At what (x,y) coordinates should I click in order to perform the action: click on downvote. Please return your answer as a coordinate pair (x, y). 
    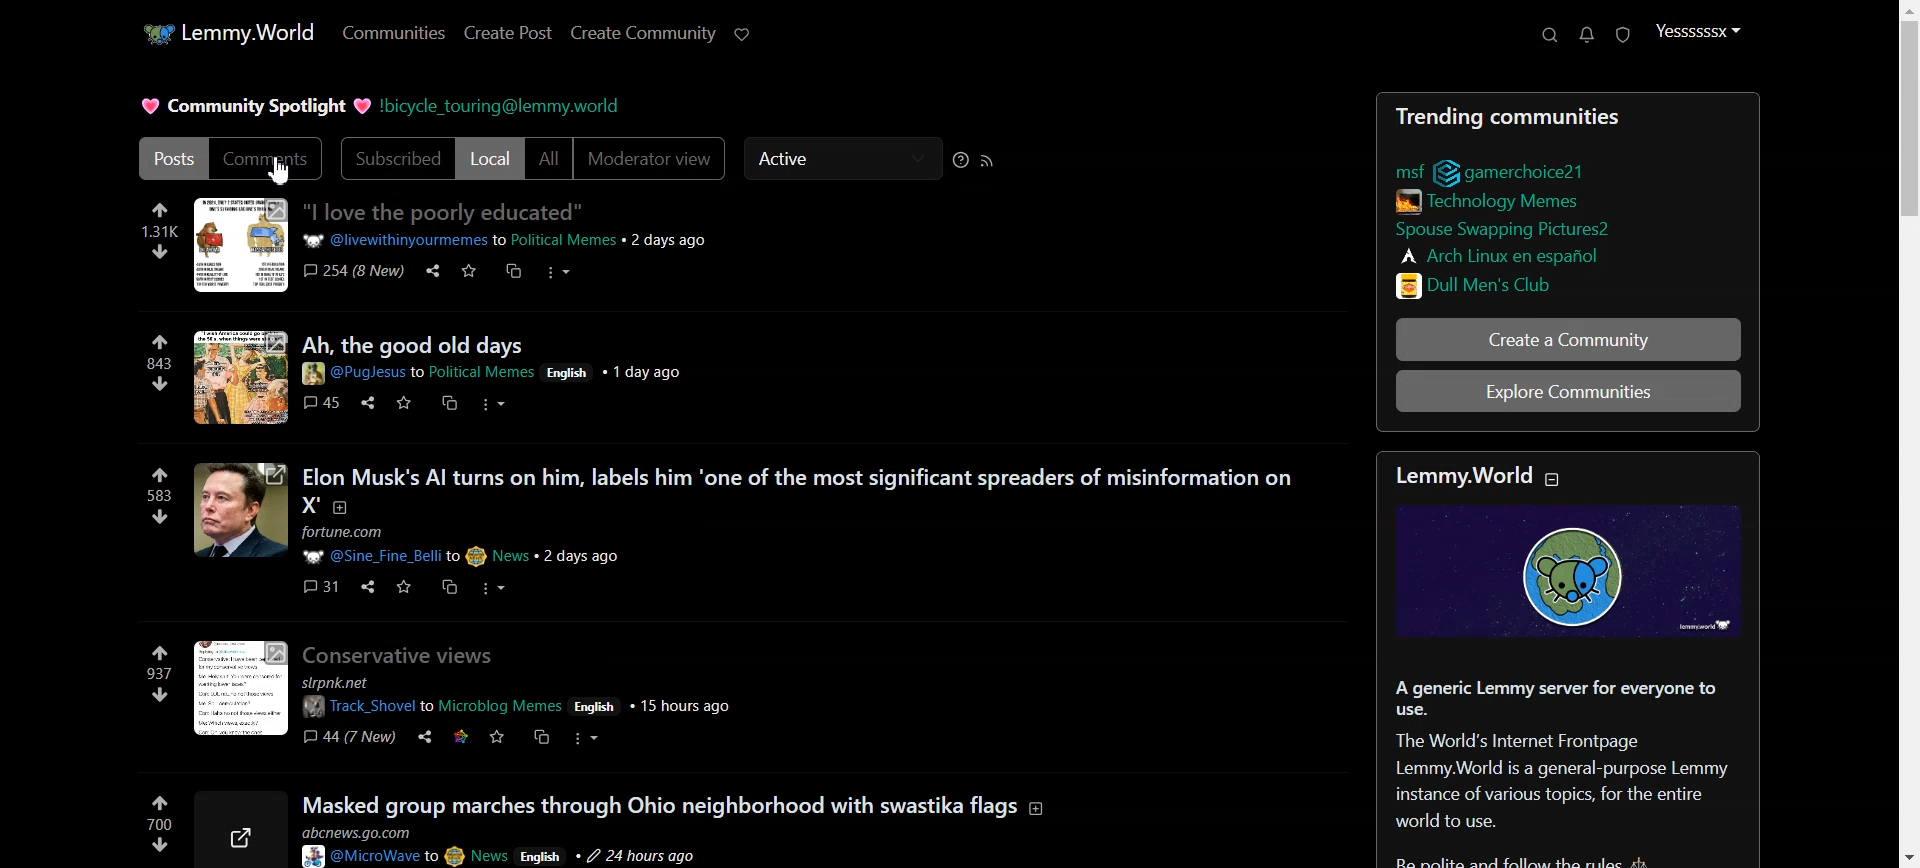
    Looking at the image, I should click on (160, 516).